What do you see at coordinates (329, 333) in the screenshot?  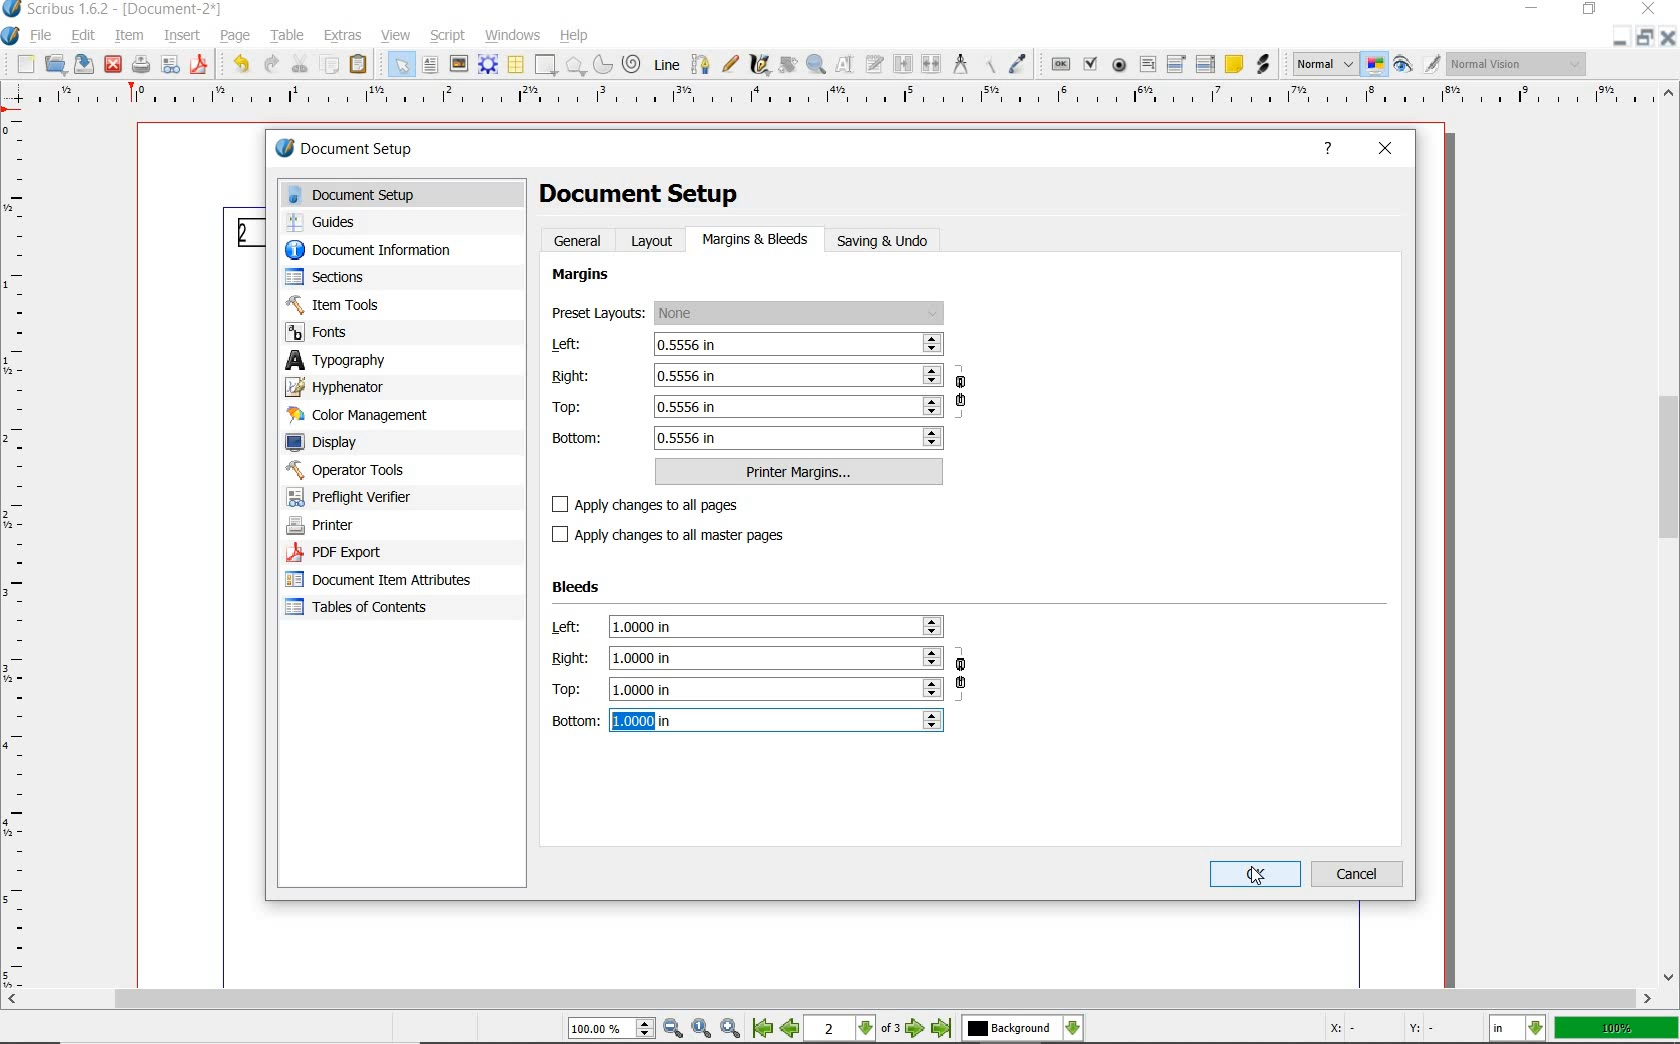 I see `fonts` at bounding box center [329, 333].